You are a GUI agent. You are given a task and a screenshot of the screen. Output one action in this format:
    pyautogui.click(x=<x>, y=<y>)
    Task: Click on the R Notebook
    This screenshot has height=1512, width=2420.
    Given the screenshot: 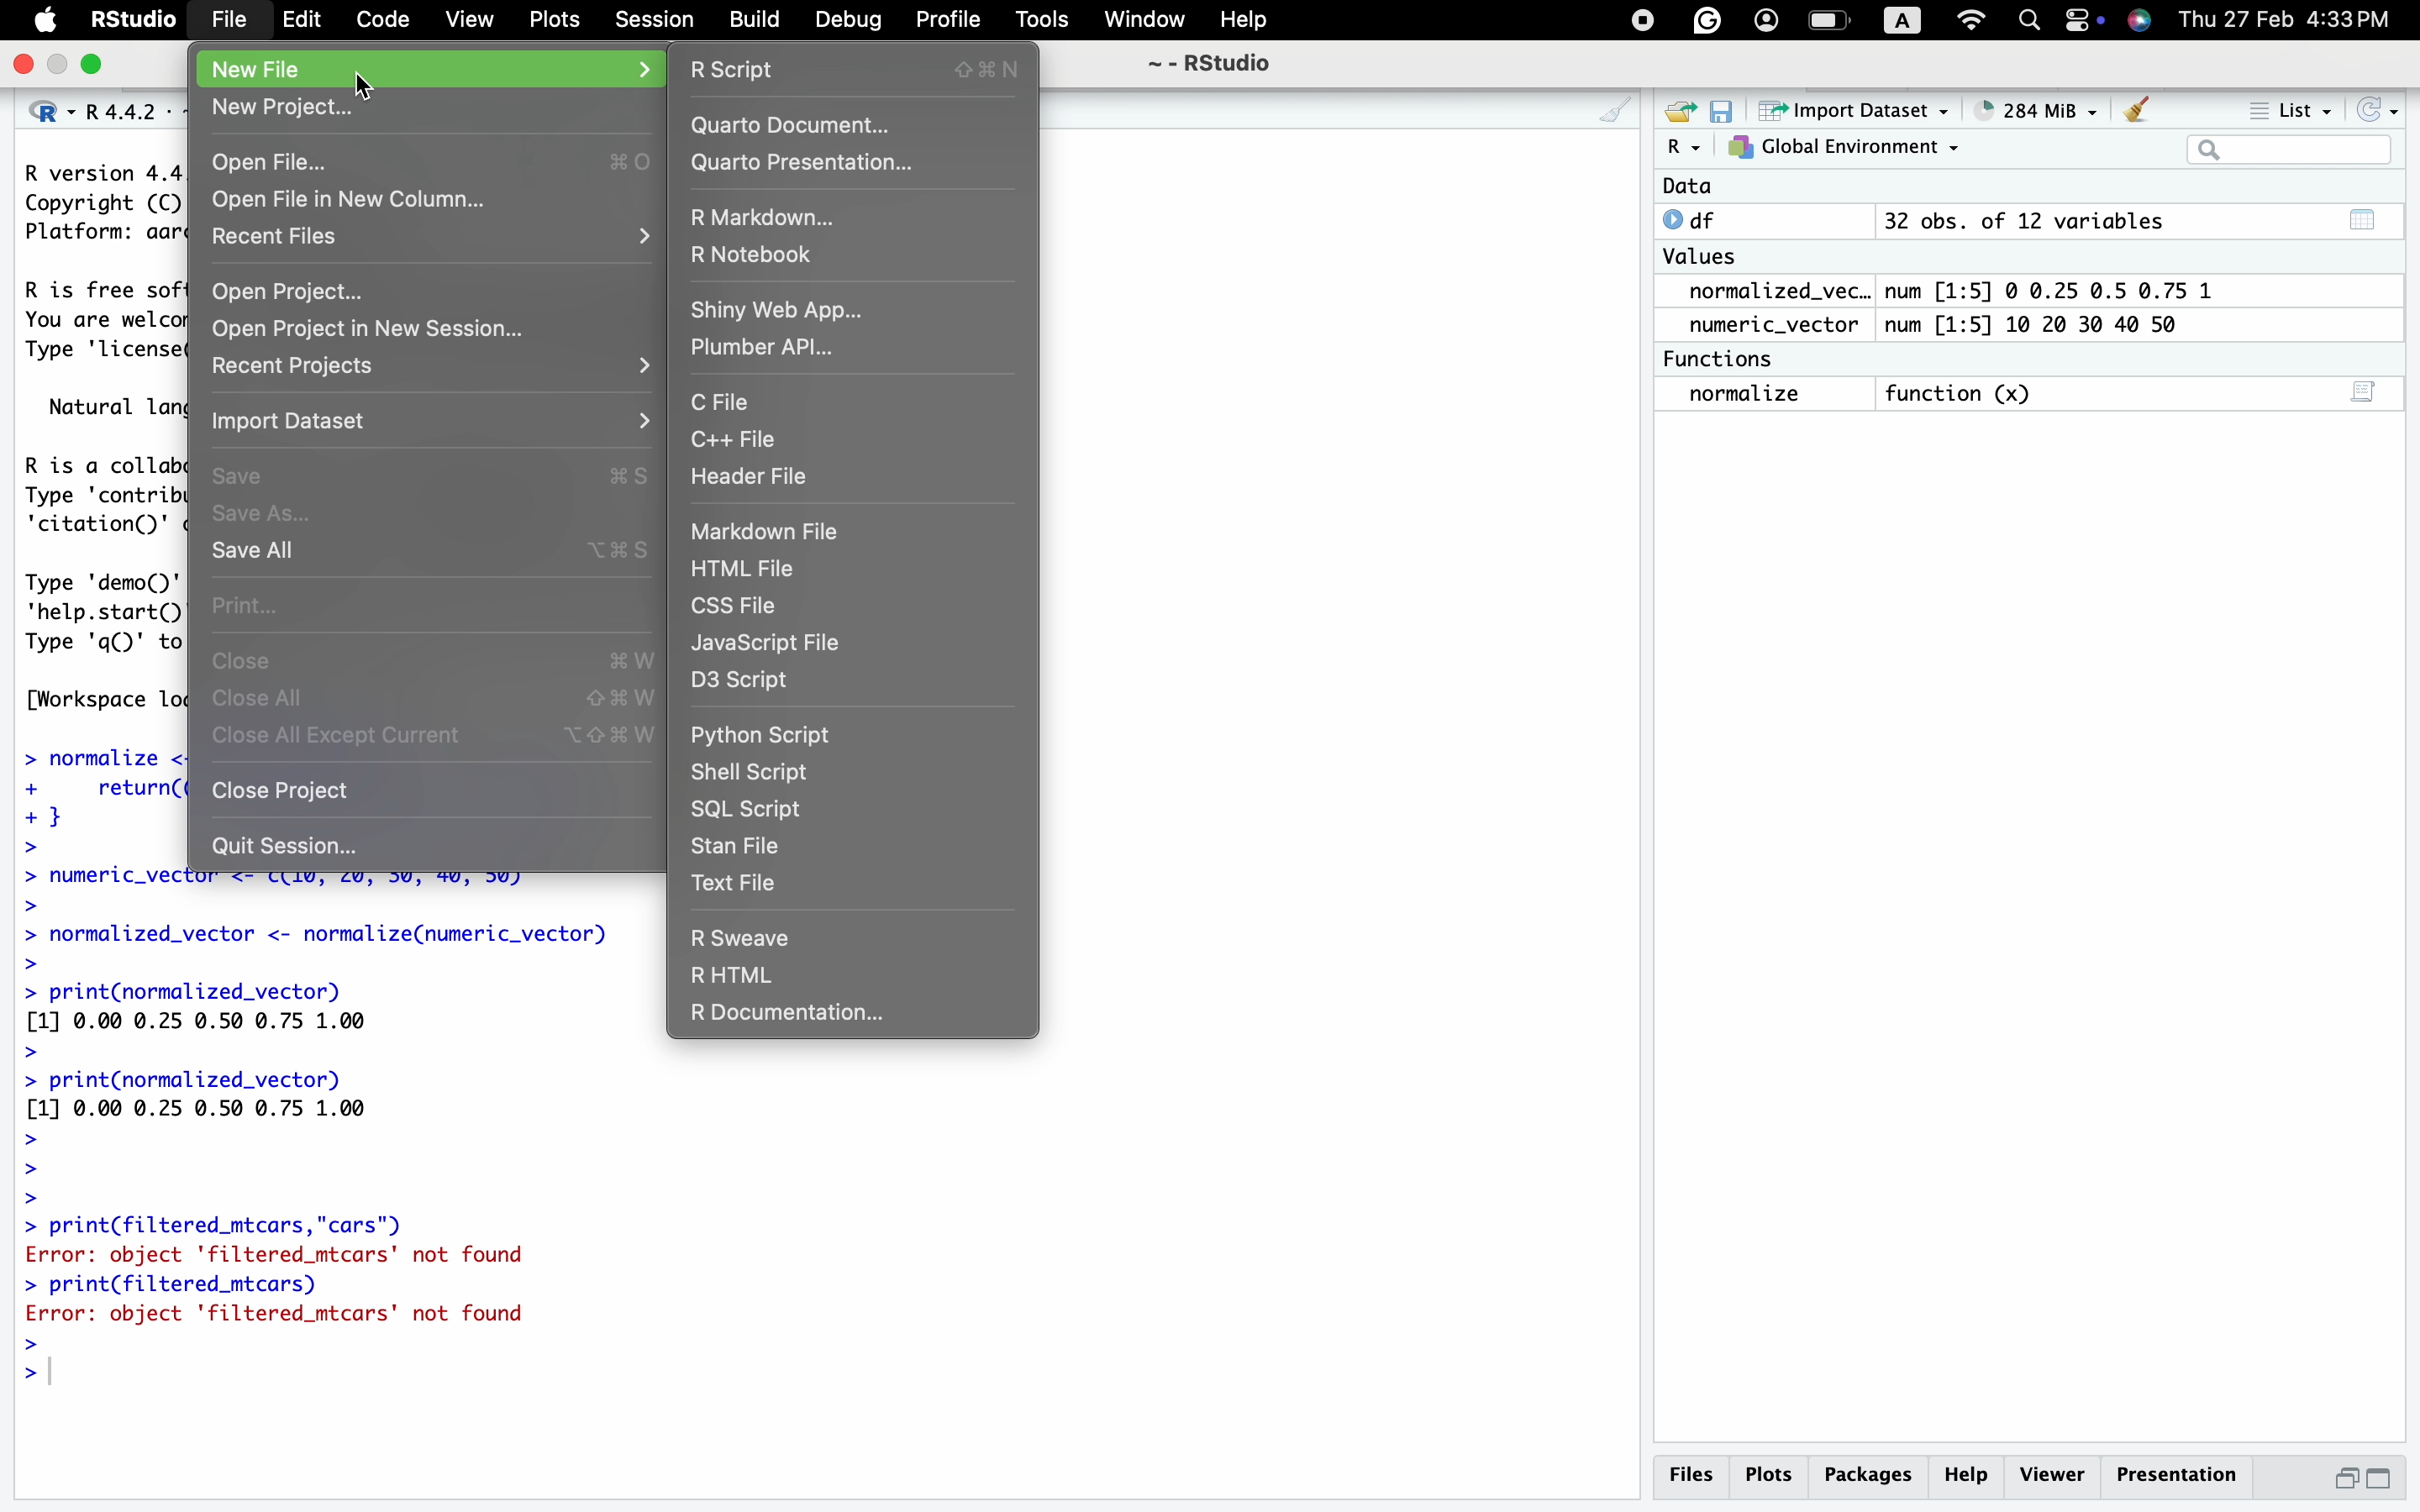 What is the action you would take?
    pyautogui.click(x=763, y=251)
    